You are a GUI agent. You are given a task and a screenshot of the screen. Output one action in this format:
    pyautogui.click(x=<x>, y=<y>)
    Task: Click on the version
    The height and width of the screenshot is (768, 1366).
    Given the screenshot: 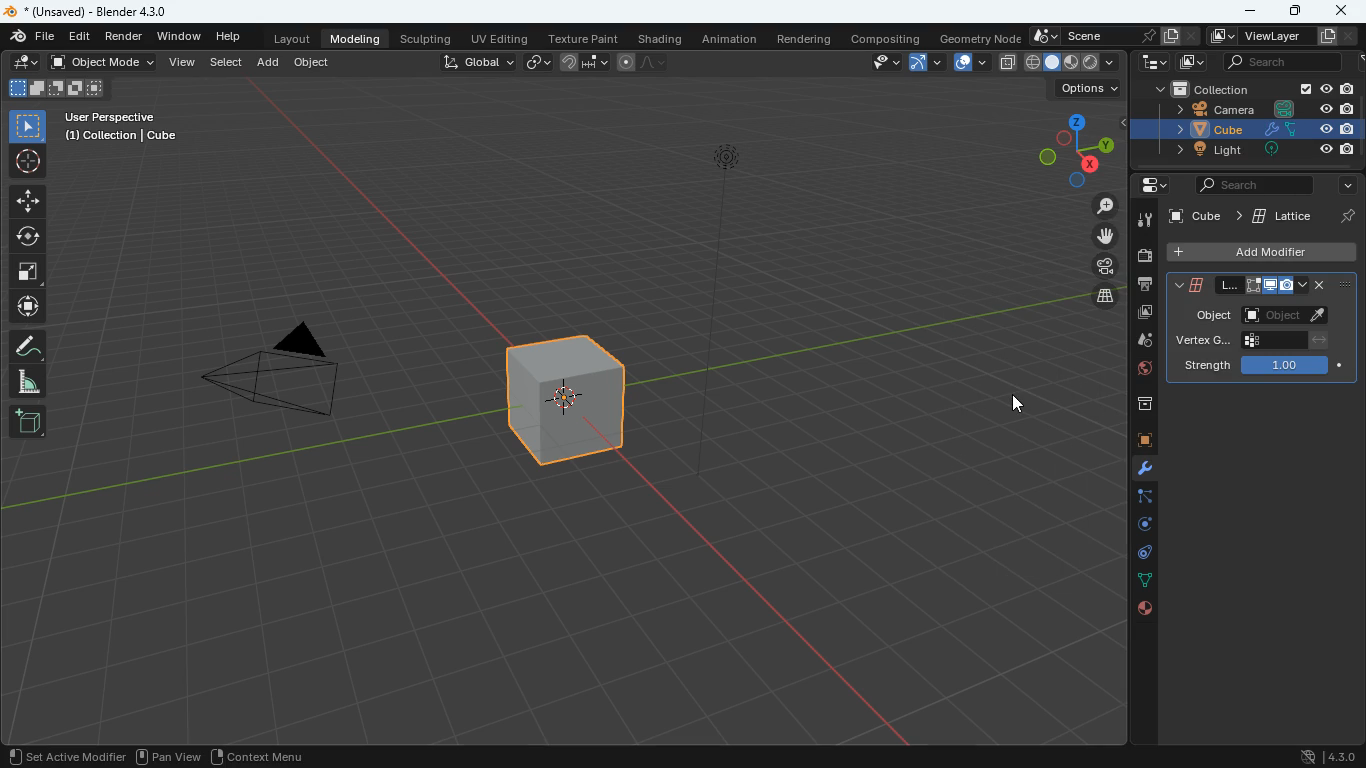 What is the action you would take?
    pyautogui.click(x=1316, y=753)
    